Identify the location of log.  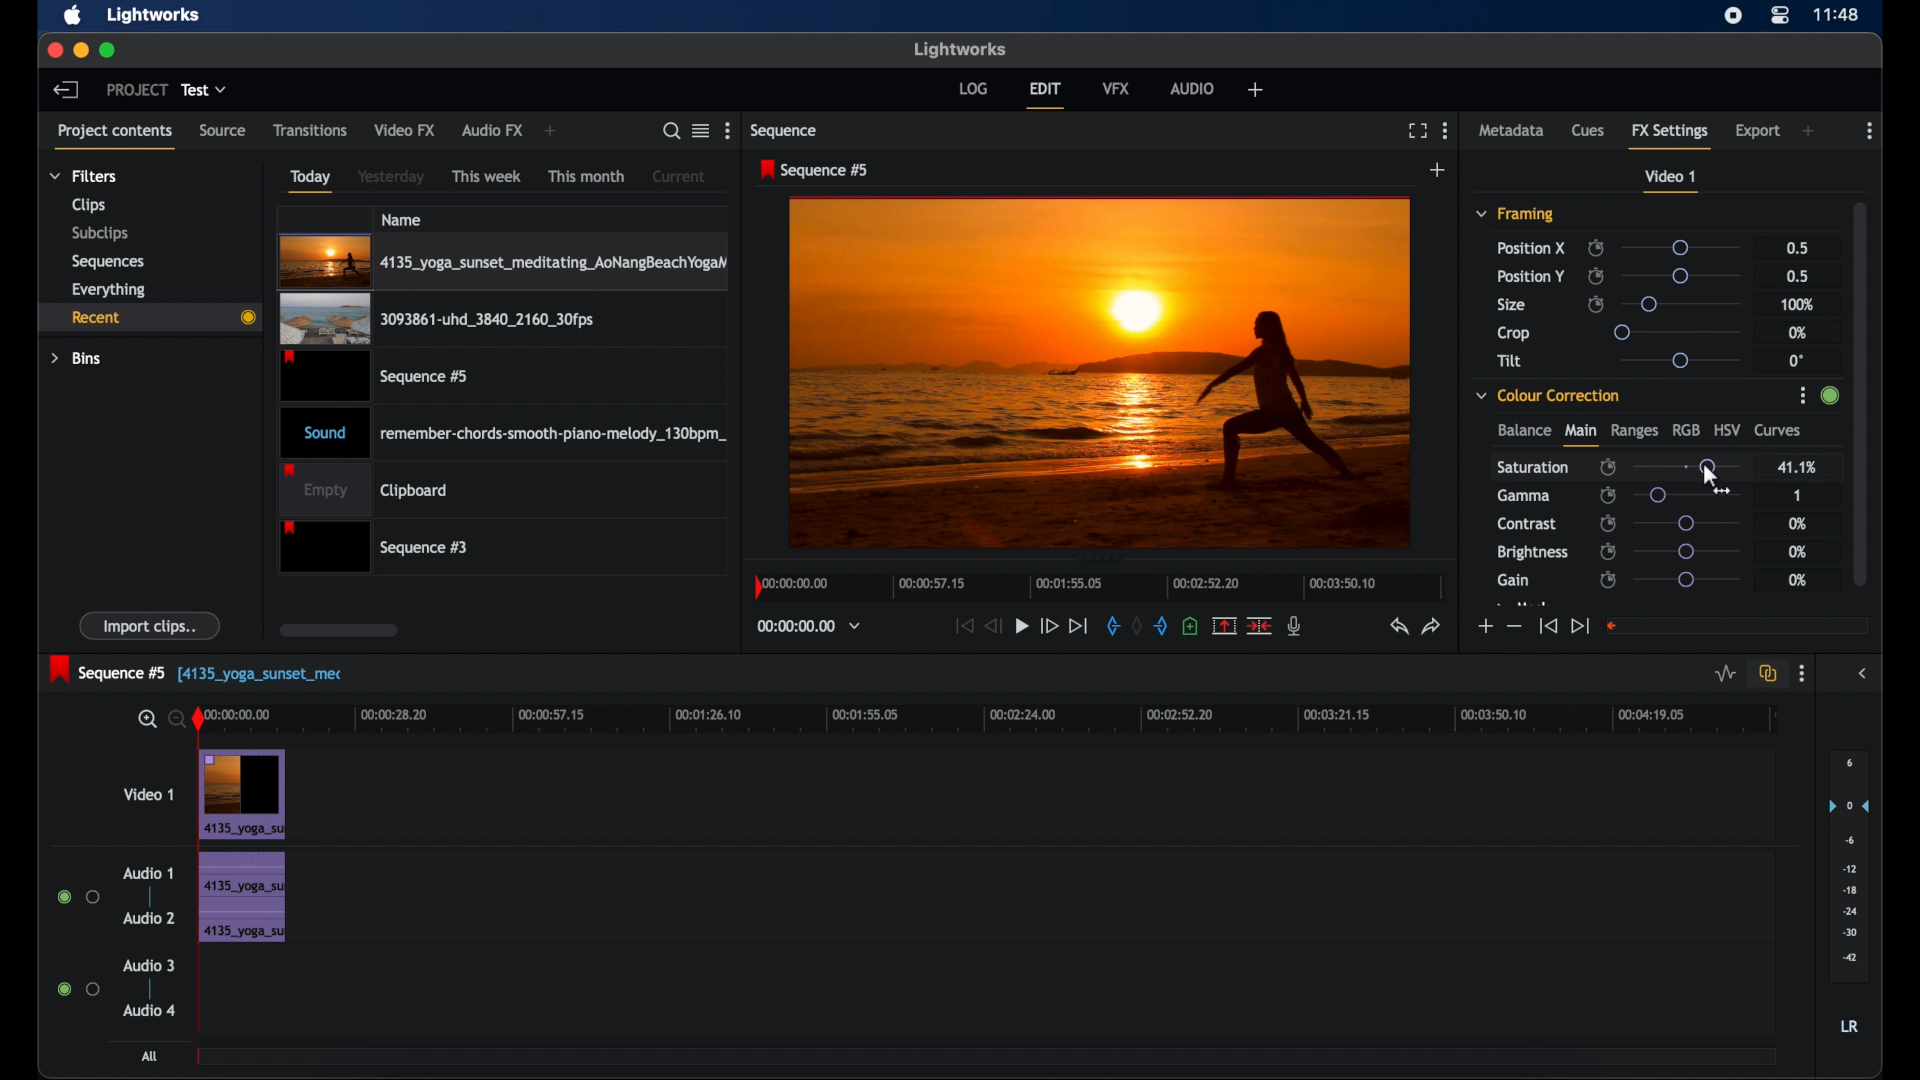
(973, 87).